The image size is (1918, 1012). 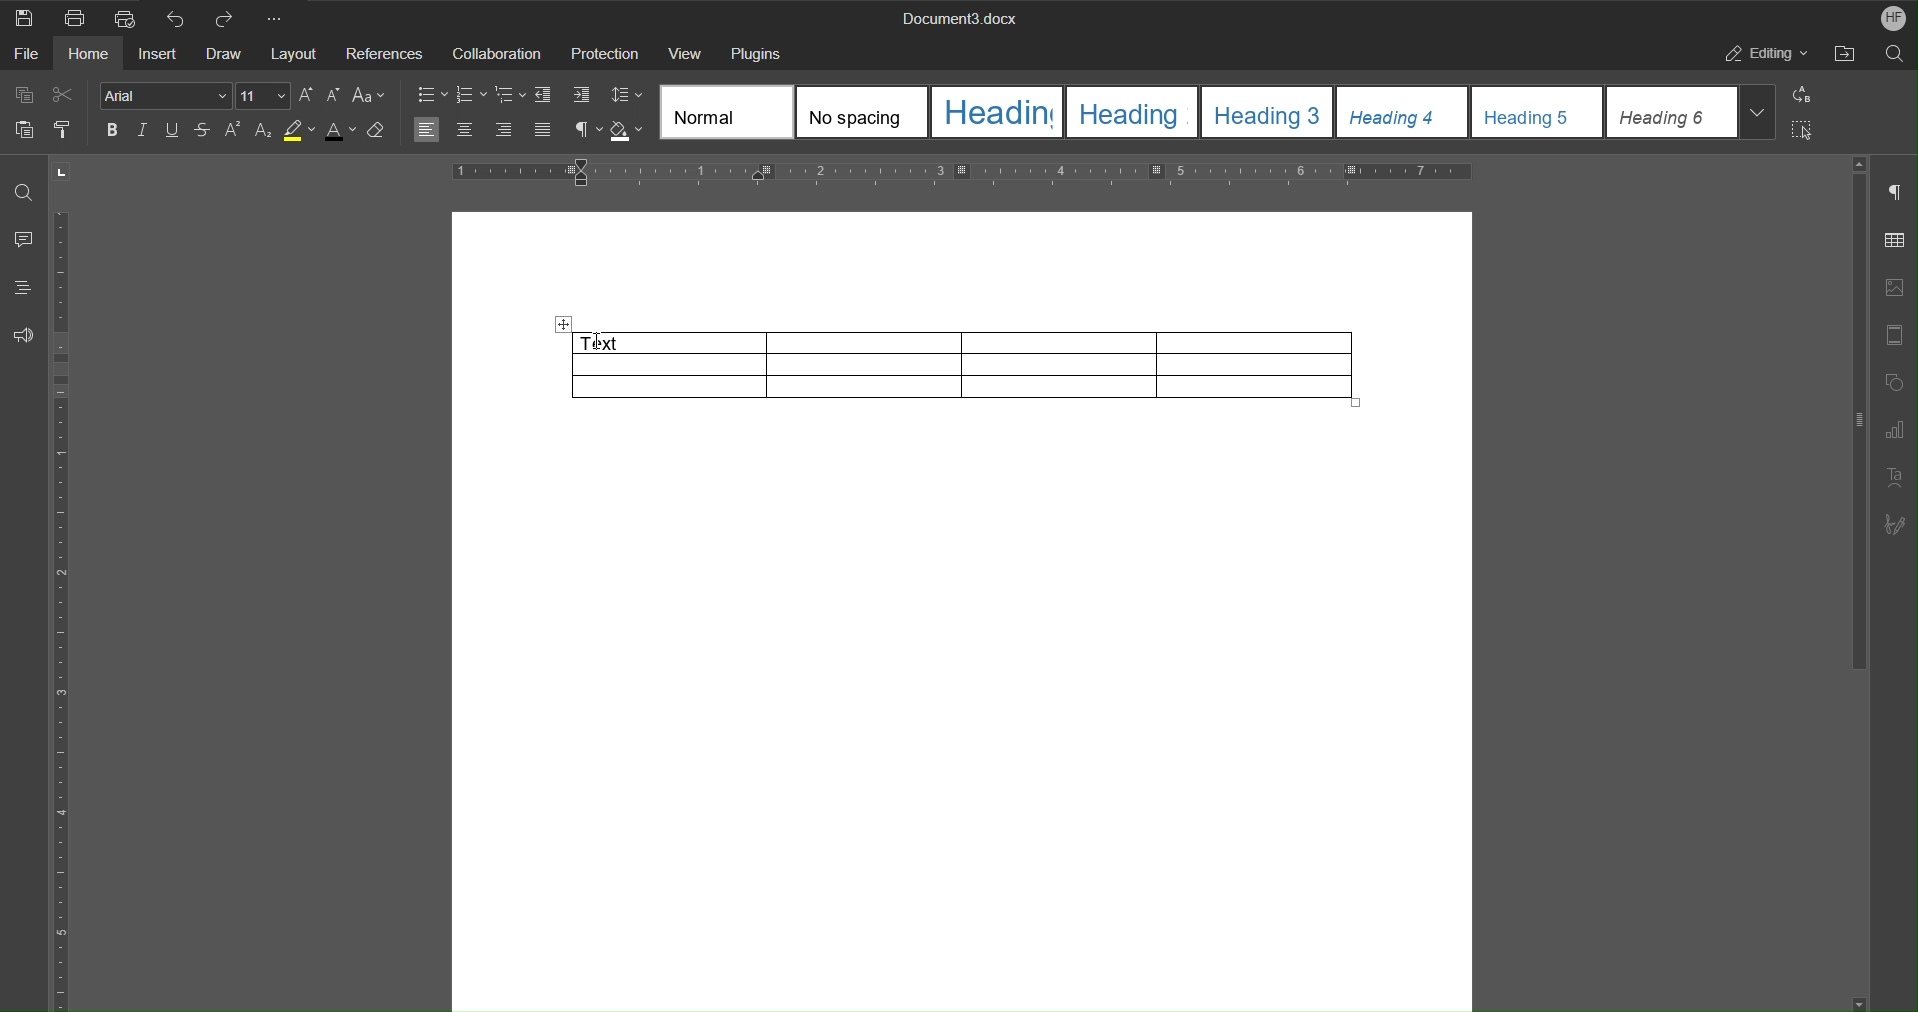 What do you see at coordinates (685, 52) in the screenshot?
I see `View` at bounding box center [685, 52].